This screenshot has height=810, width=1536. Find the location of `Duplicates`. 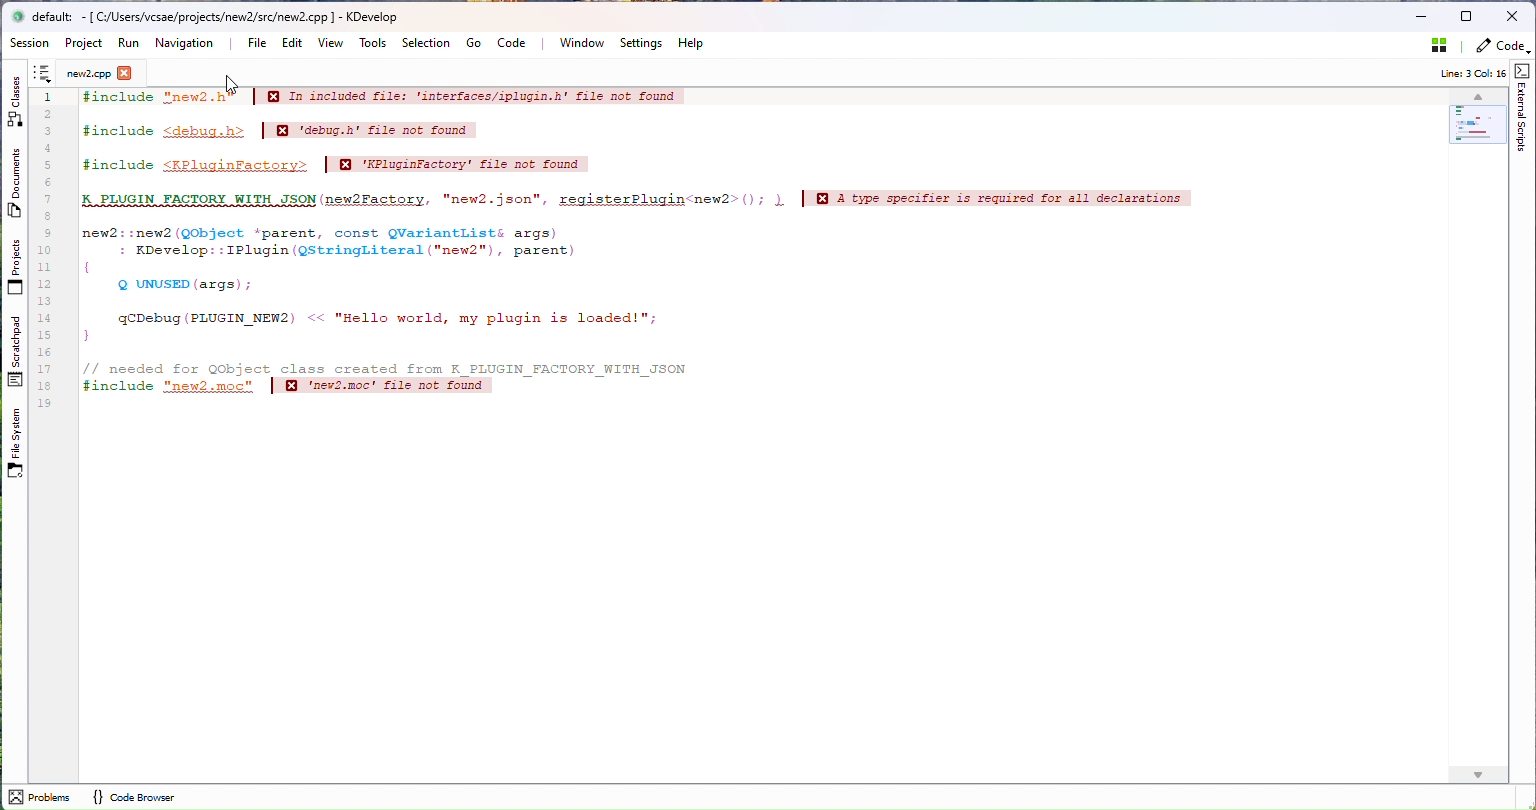

Duplicates is located at coordinates (16, 183).